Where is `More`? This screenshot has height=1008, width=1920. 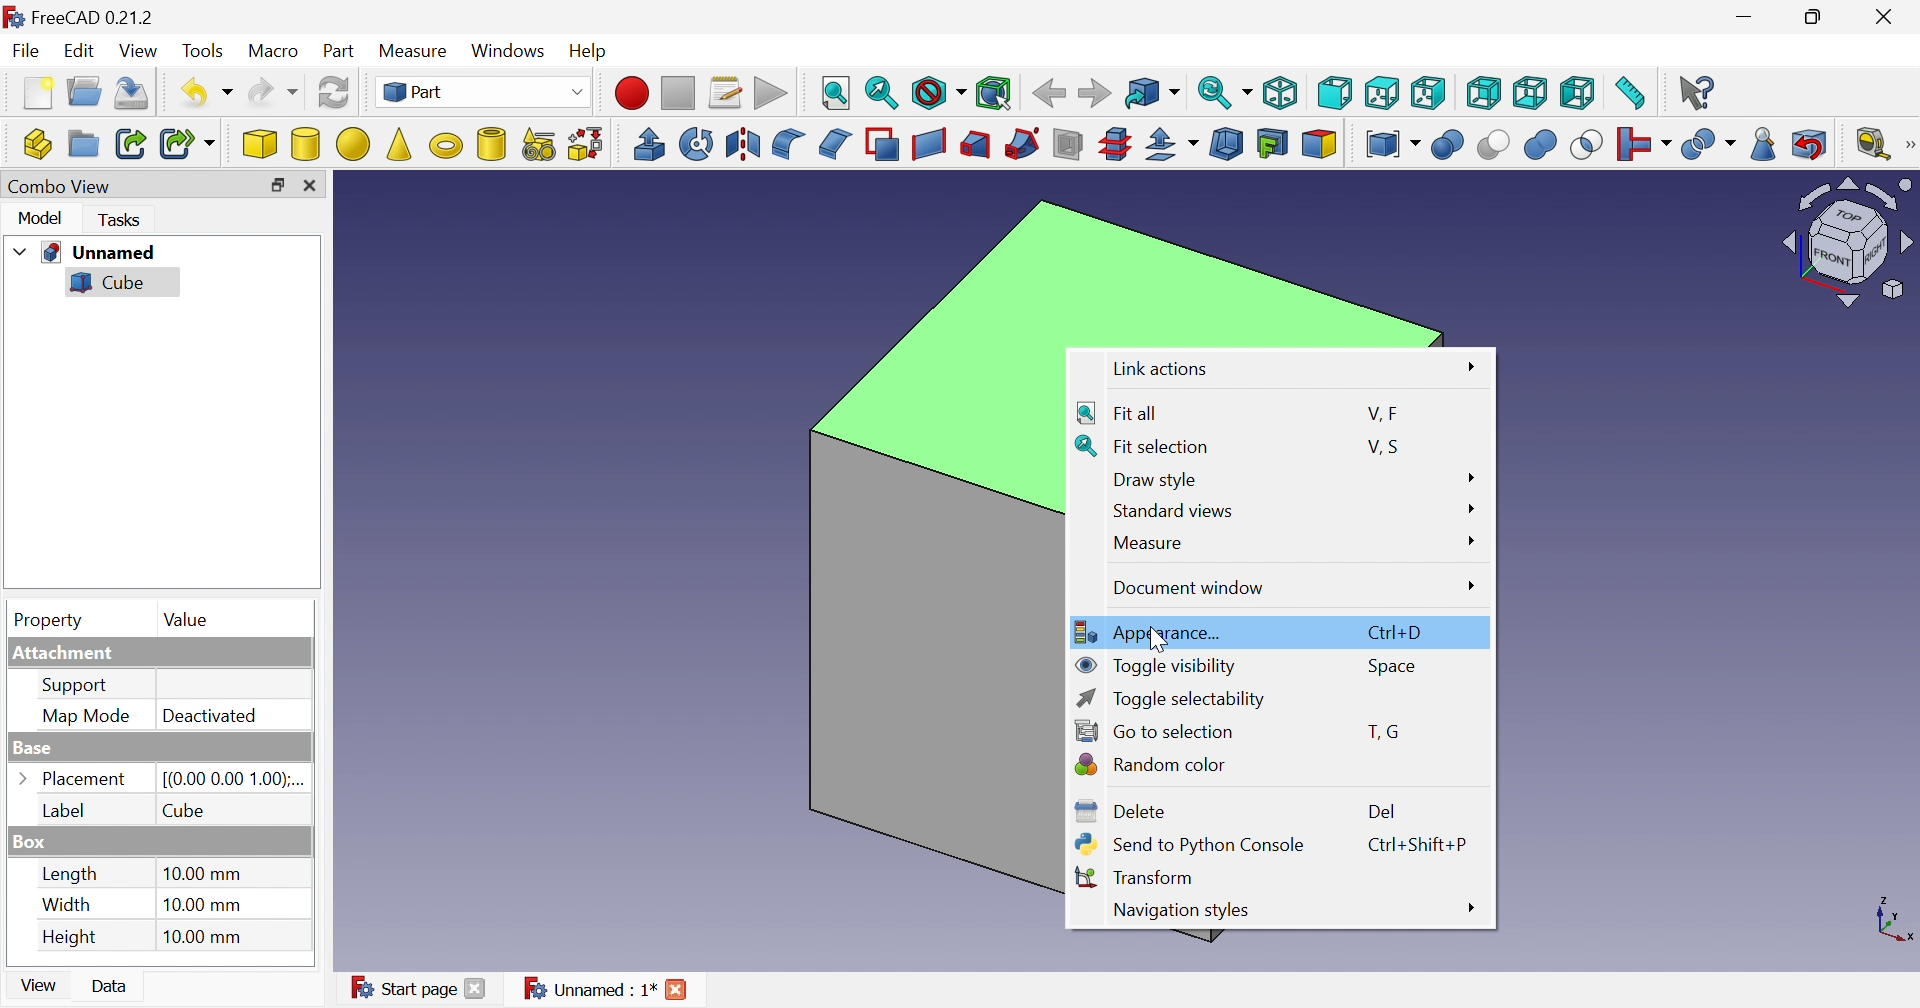
More is located at coordinates (1475, 365).